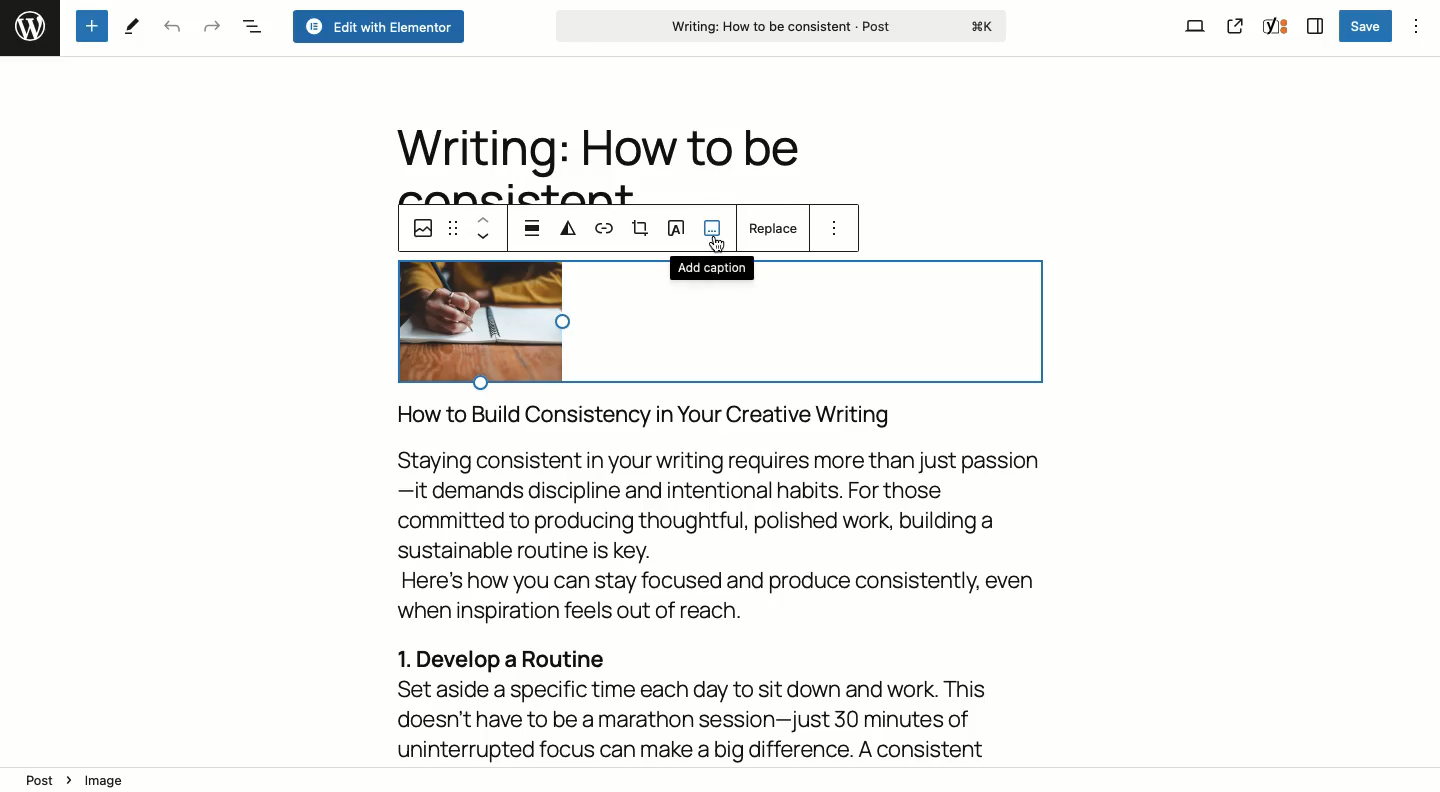 This screenshot has height=792, width=1440. What do you see at coordinates (774, 228) in the screenshot?
I see `Replace` at bounding box center [774, 228].